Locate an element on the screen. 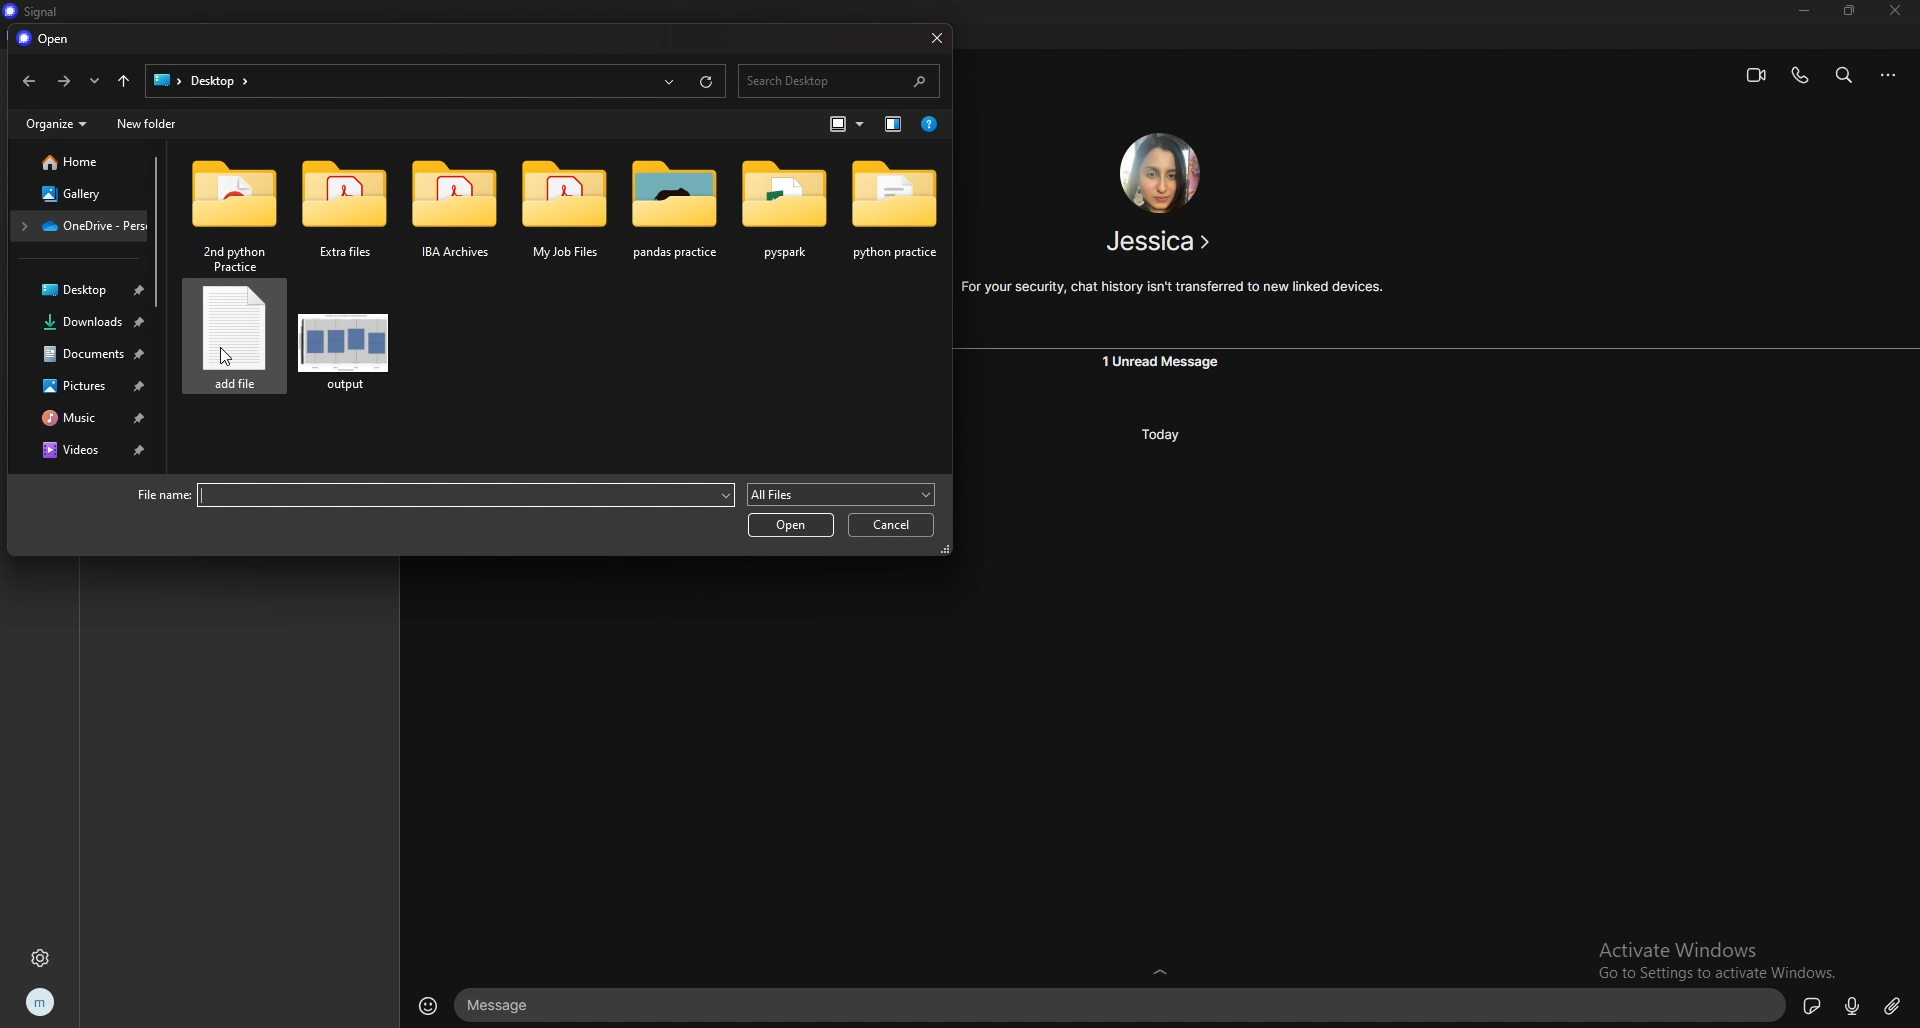  folder is located at coordinates (784, 213).